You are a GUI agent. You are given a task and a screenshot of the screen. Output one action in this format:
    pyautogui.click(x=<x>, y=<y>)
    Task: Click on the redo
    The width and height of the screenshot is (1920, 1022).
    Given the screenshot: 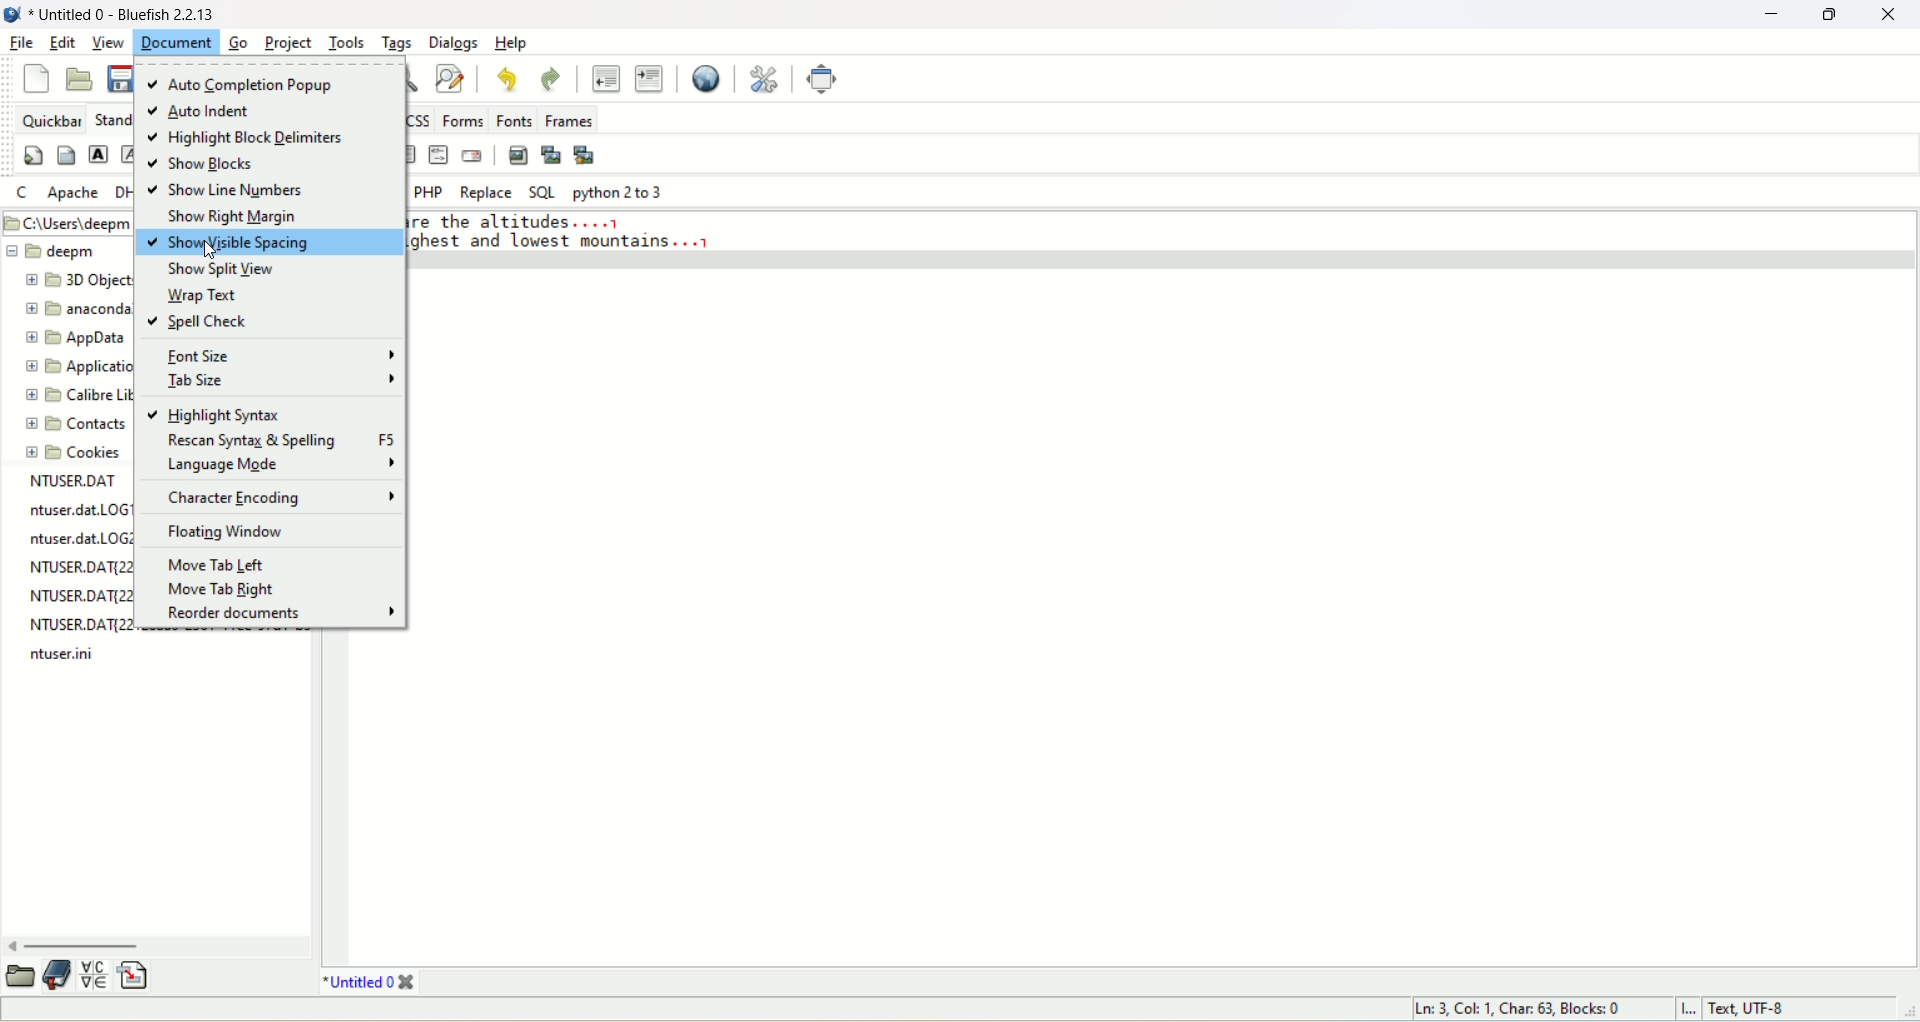 What is the action you would take?
    pyautogui.click(x=549, y=79)
    